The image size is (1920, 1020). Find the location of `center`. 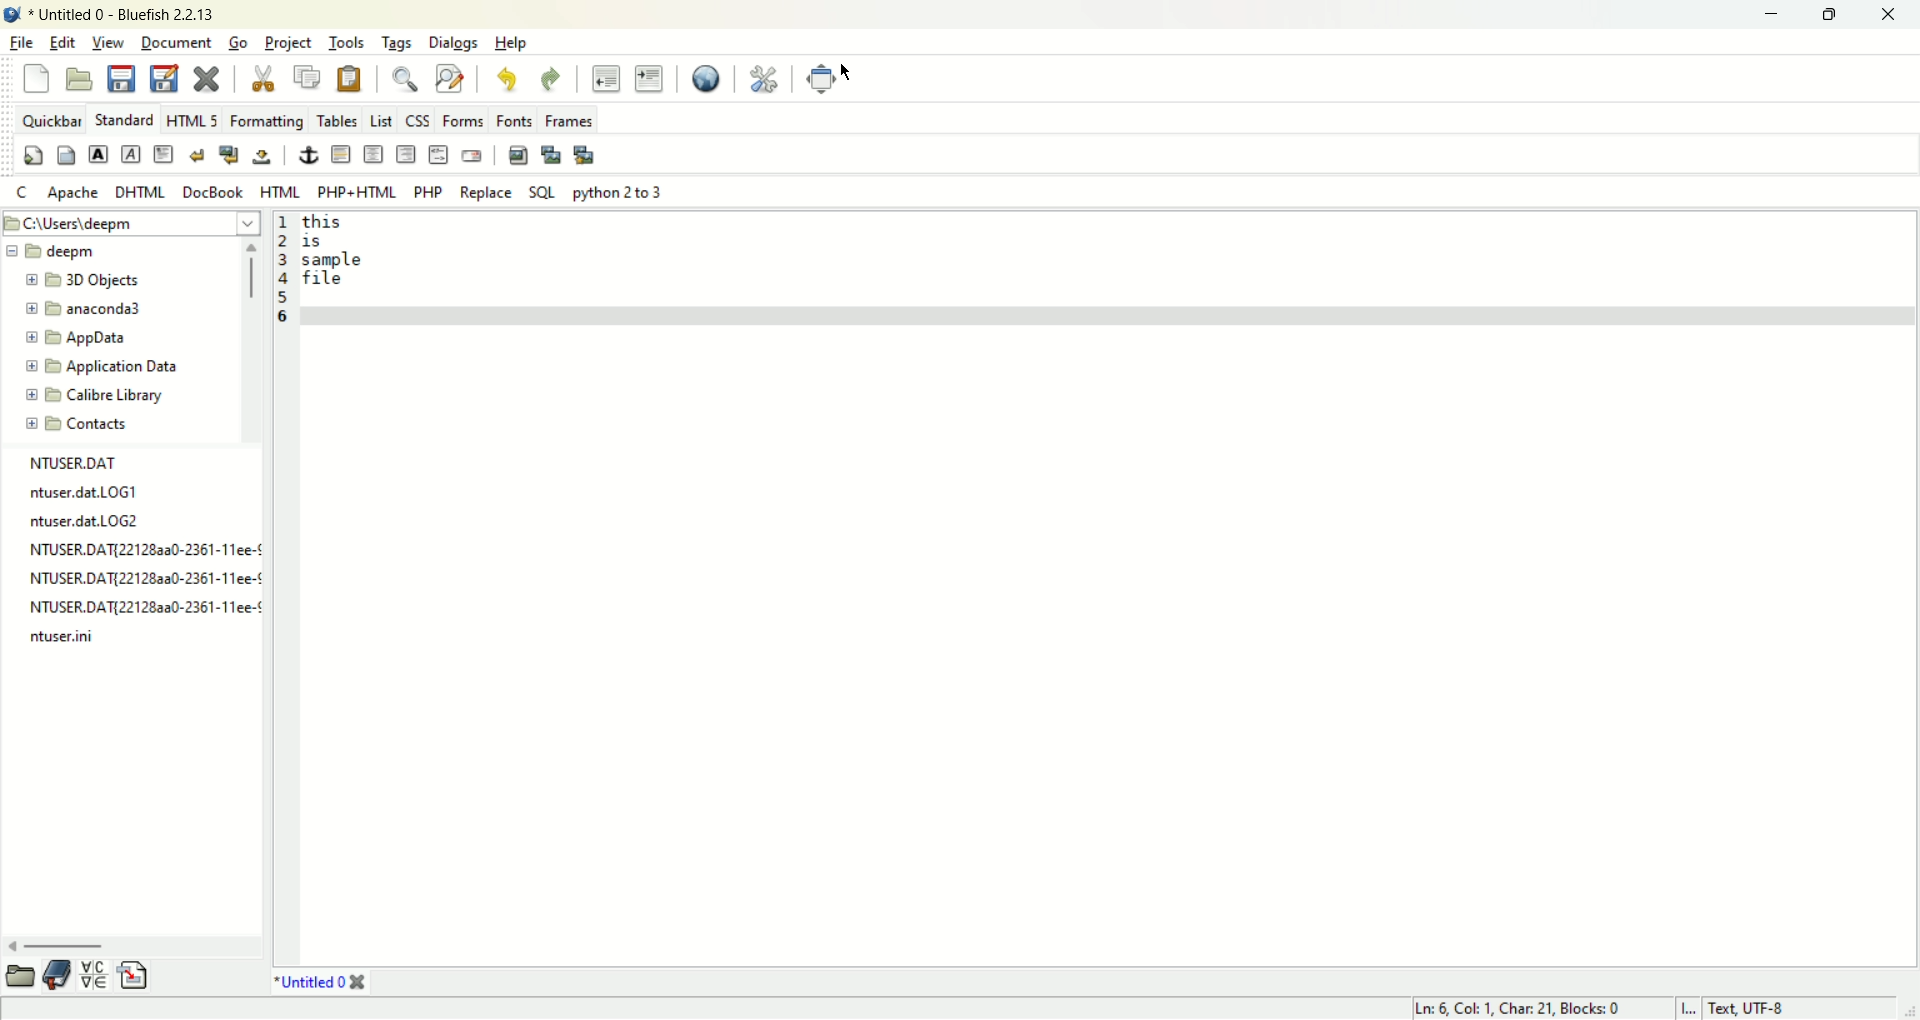

center is located at coordinates (372, 153).